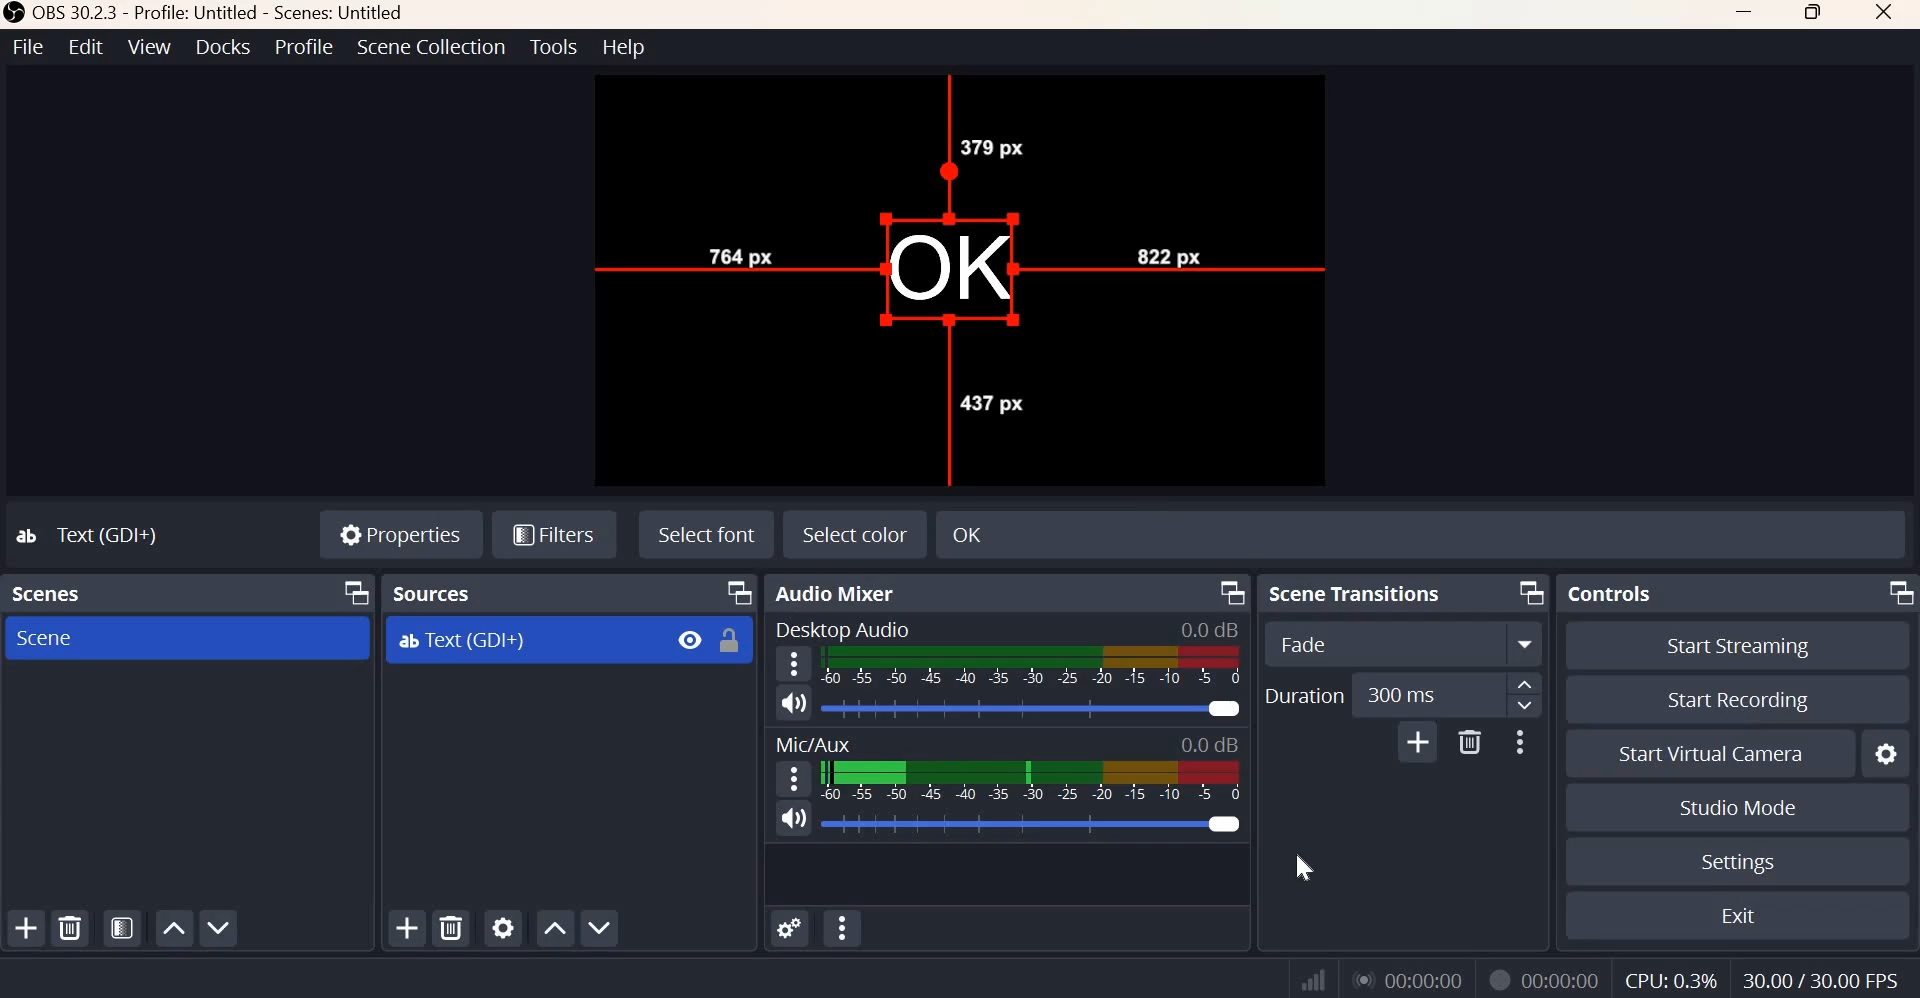 The image size is (1920, 998). What do you see at coordinates (69, 927) in the screenshot?
I see `Remove scene` at bounding box center [69, 927].